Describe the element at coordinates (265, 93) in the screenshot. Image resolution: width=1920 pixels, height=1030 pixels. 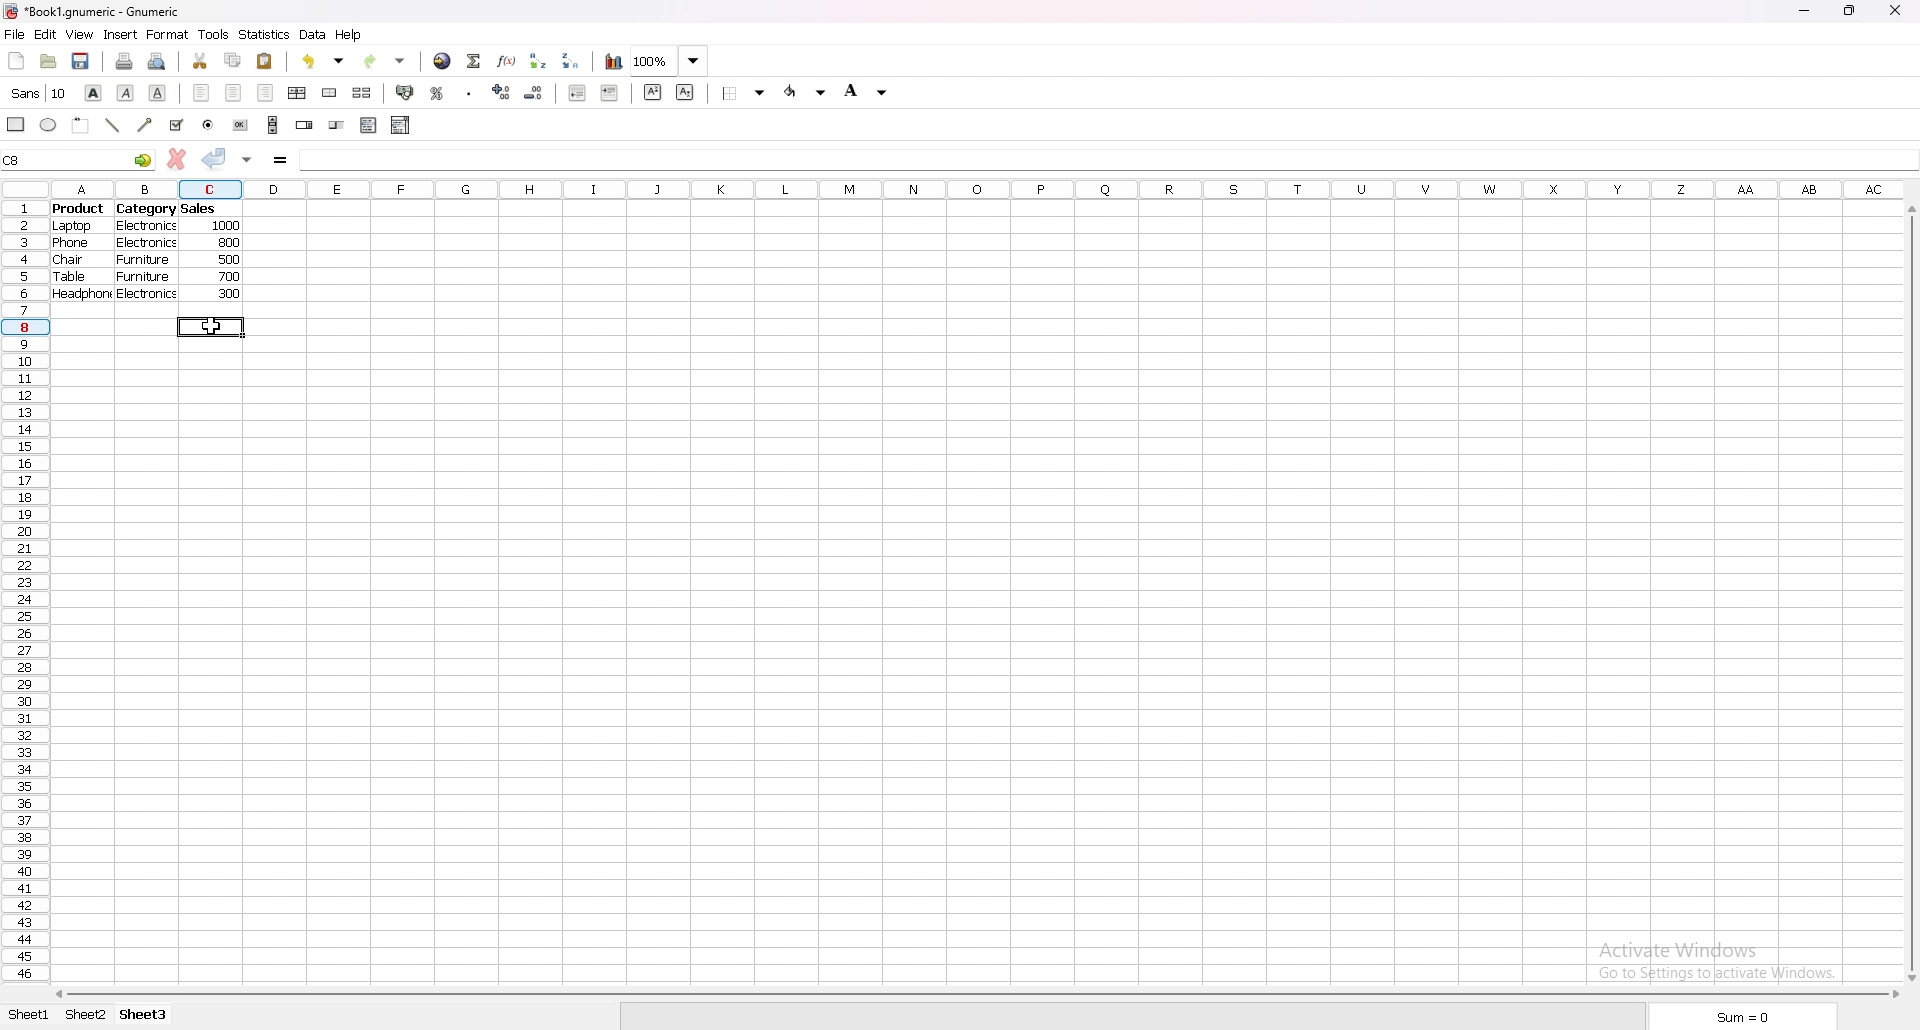
I see `right align` at that location.